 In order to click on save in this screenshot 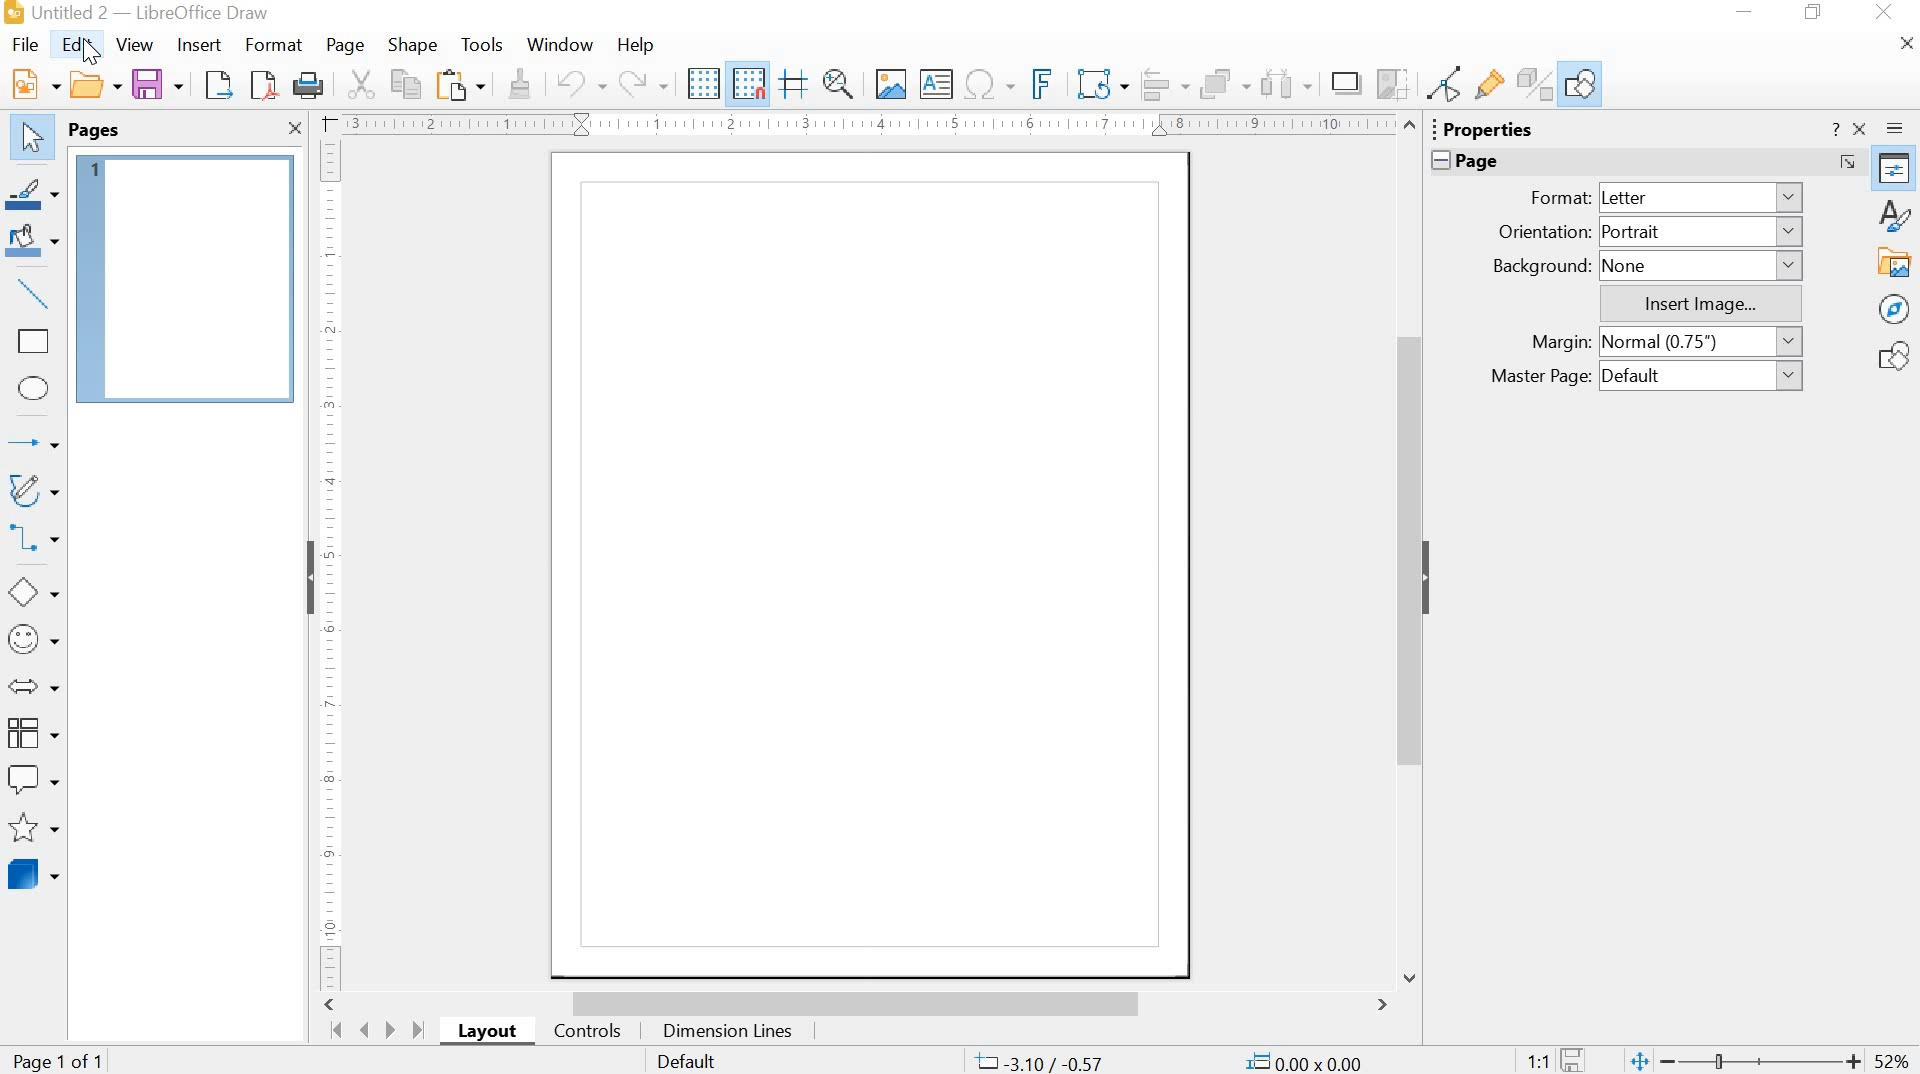, I will do `click(1564, 1056)`.